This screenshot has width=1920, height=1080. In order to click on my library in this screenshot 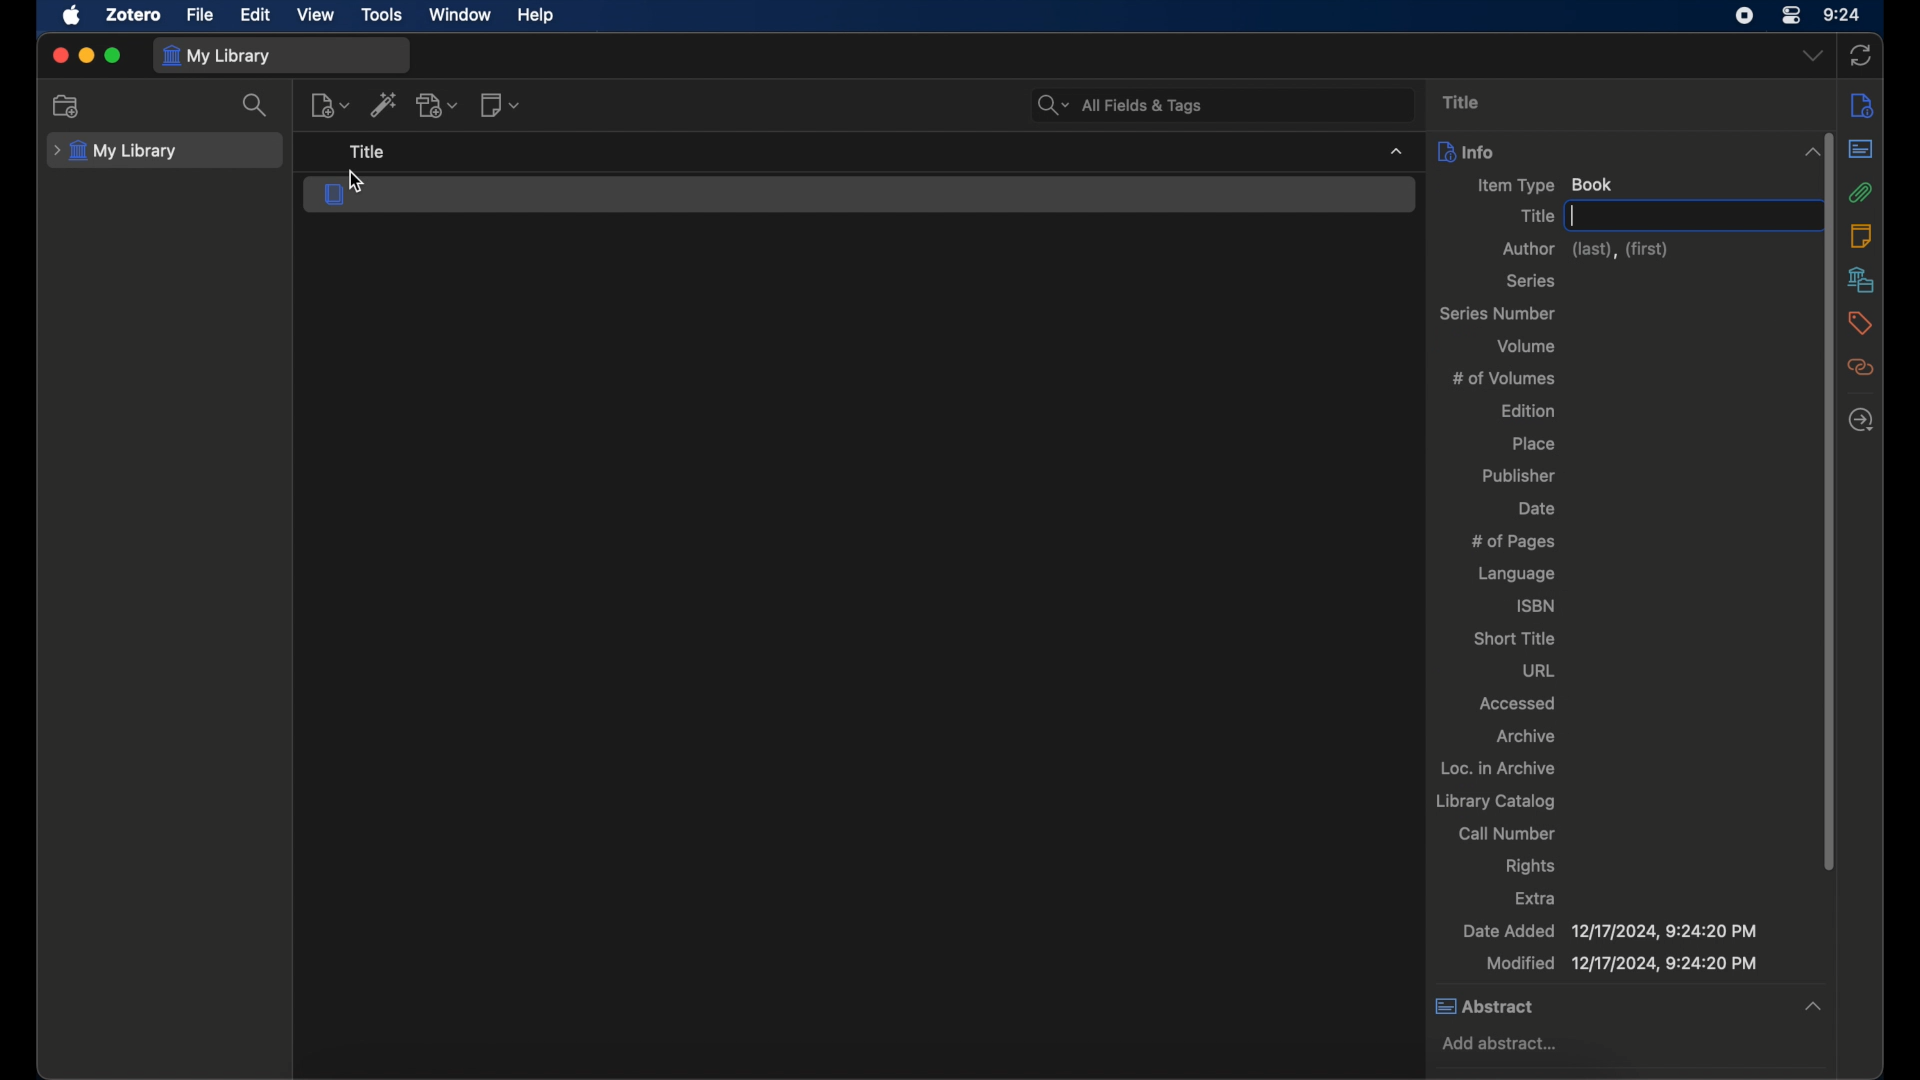, I will do `click(115, 152)`.